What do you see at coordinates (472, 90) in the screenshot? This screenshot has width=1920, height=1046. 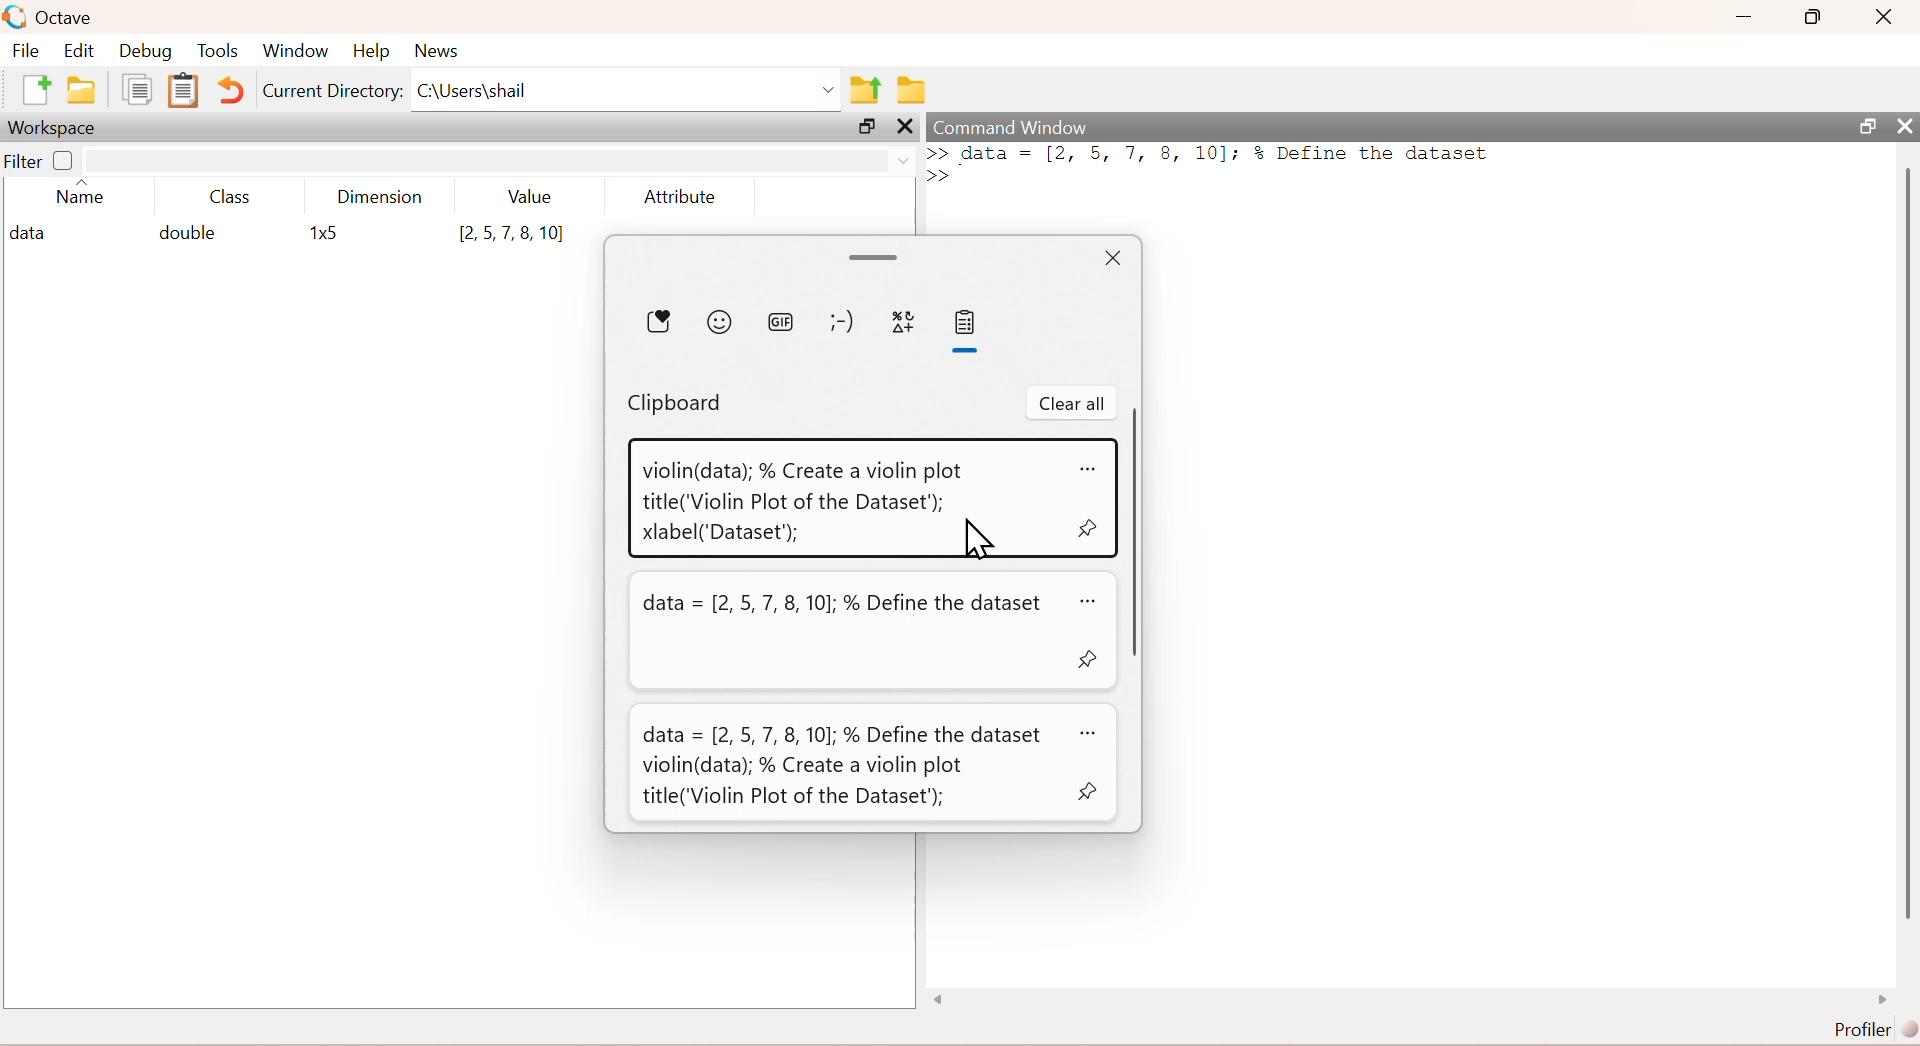 I see `C\Users\shail` at bounding box center [472, 90].